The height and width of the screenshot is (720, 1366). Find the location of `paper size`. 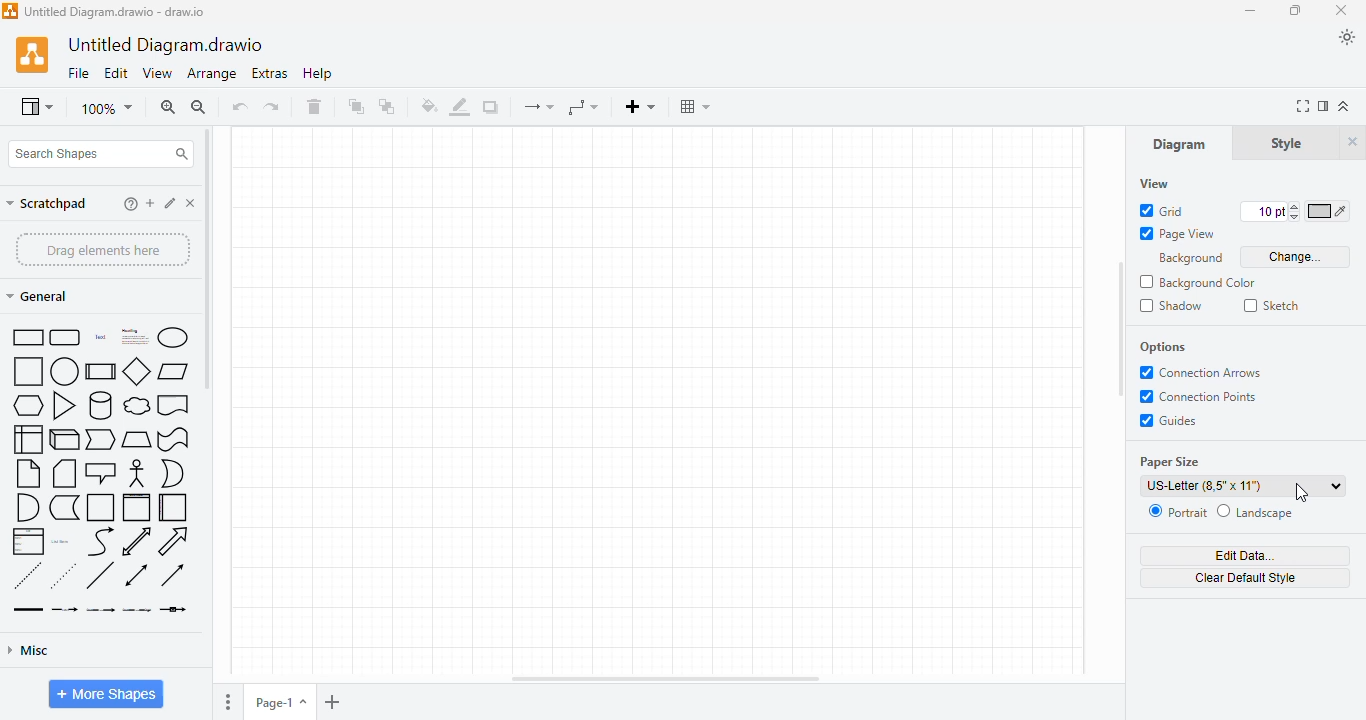

paper size is located at coordinates (1170, 463).